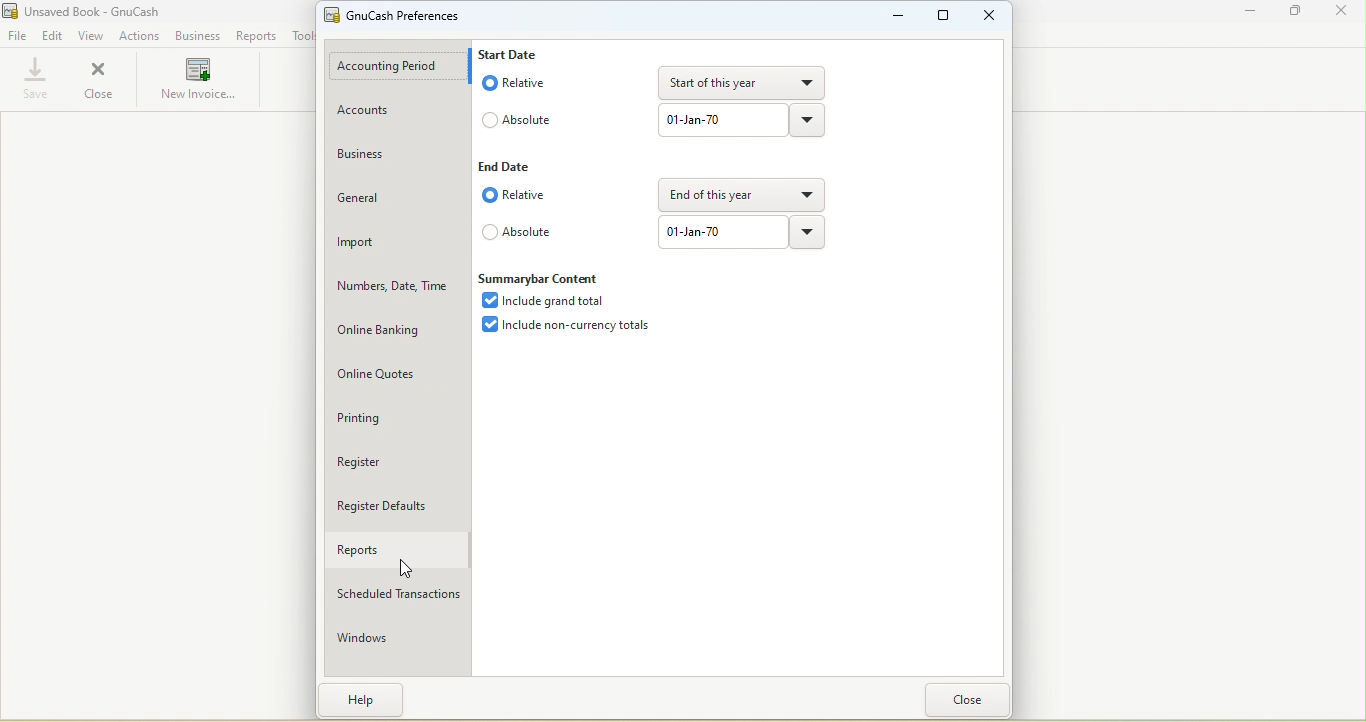 The width and height of the screenshot is (1366, 722). I want to click on Register defaults, so click(395, 505).